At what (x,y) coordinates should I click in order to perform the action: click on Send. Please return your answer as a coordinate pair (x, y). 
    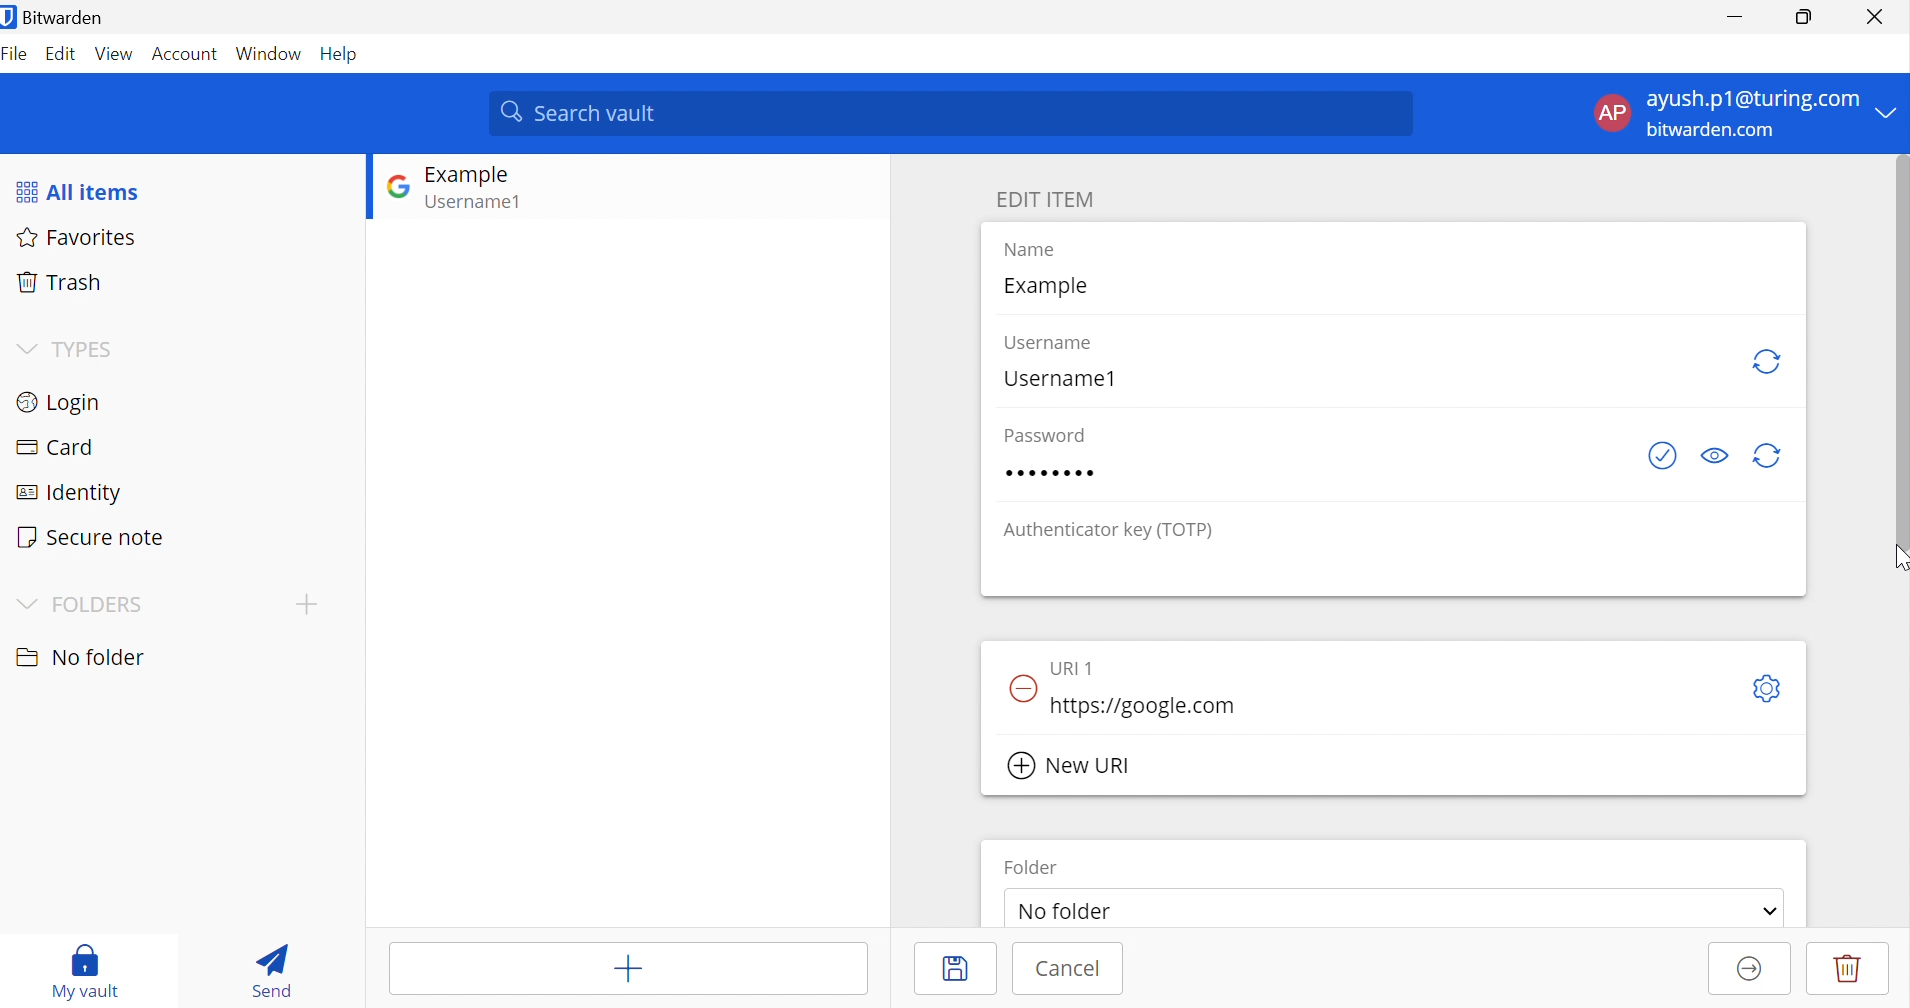
    Looking at the image, I should click on (266, 968).